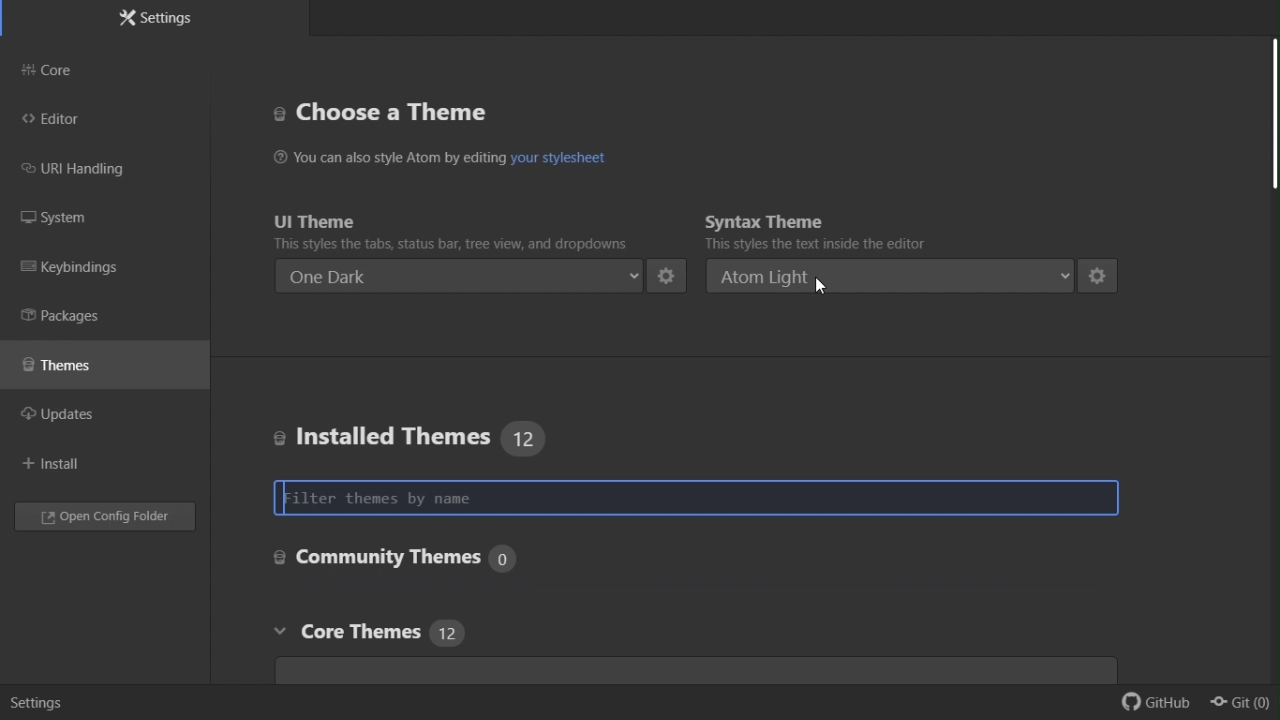  Describe the element at coordinates (76, 371) in the screenshot. I see `Themes` at that location.